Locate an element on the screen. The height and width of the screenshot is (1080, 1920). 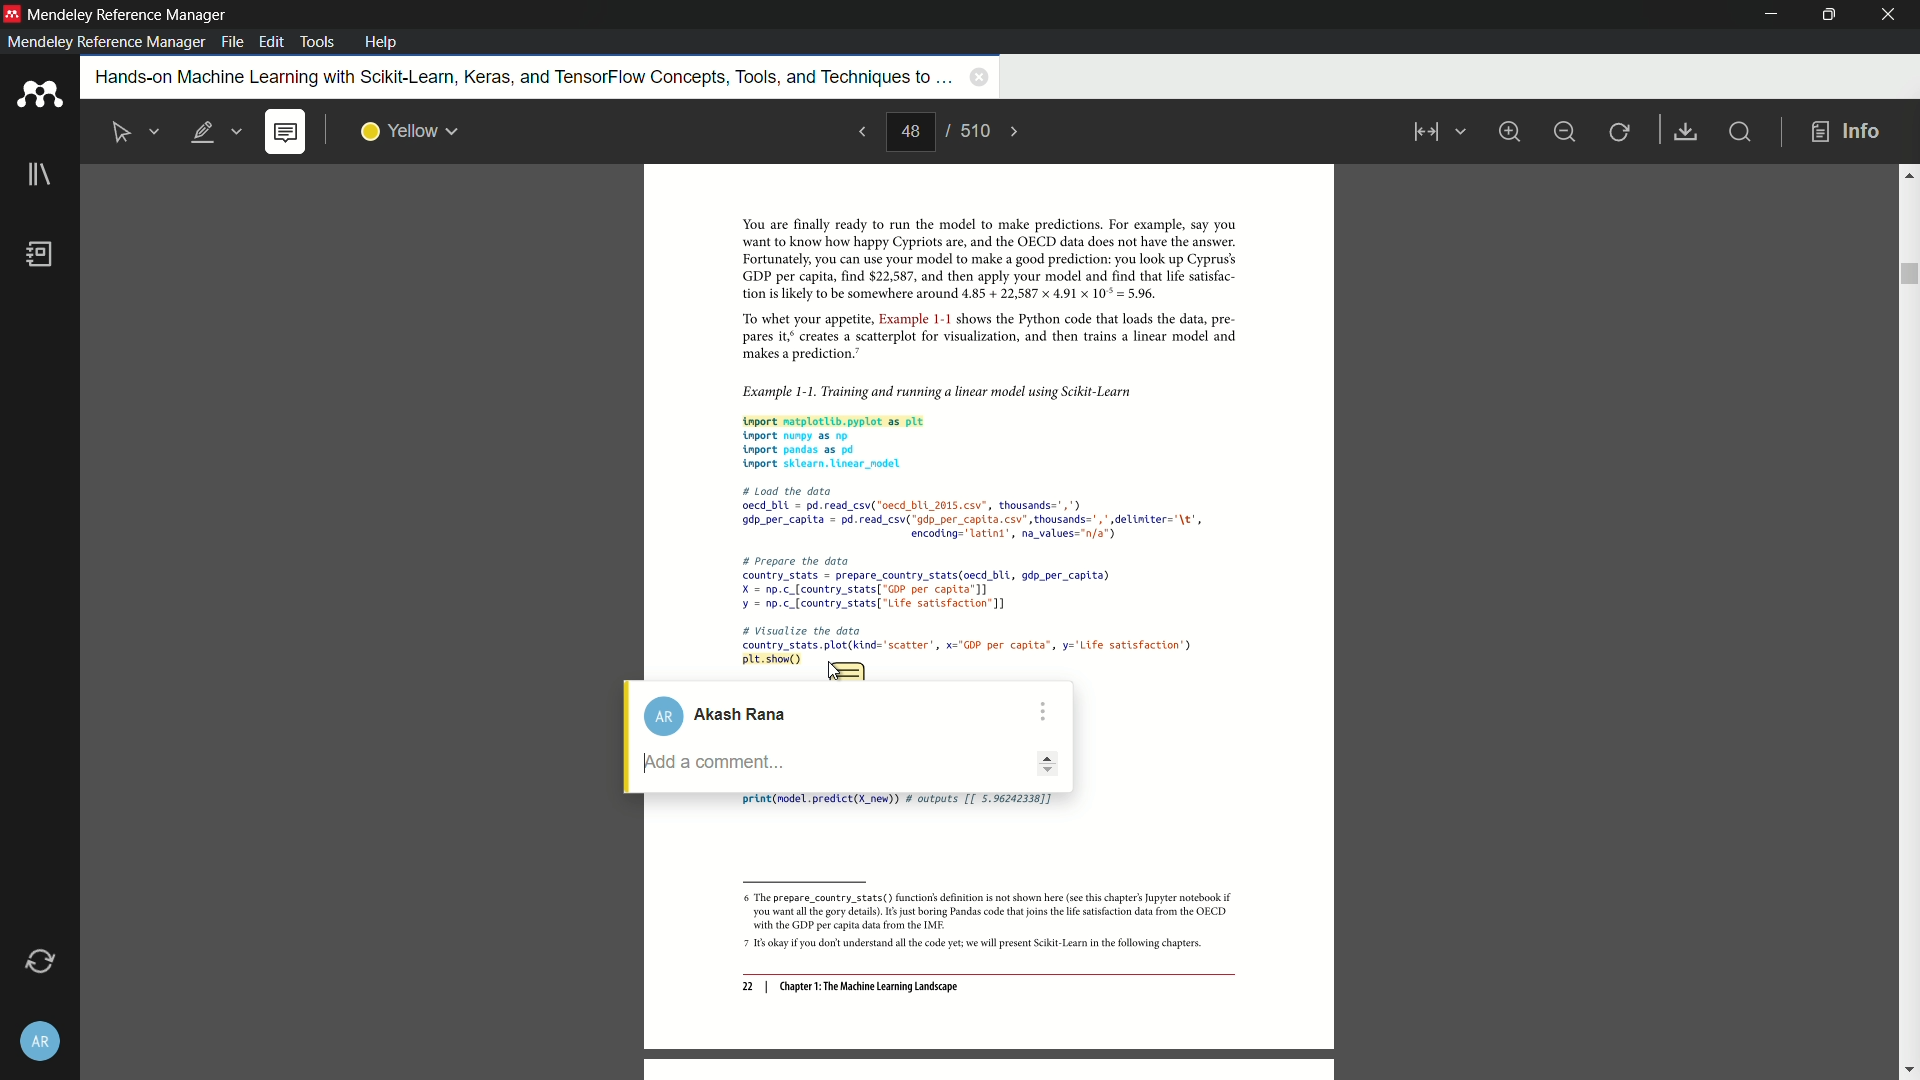
close book is located at coordinates (979, 76).